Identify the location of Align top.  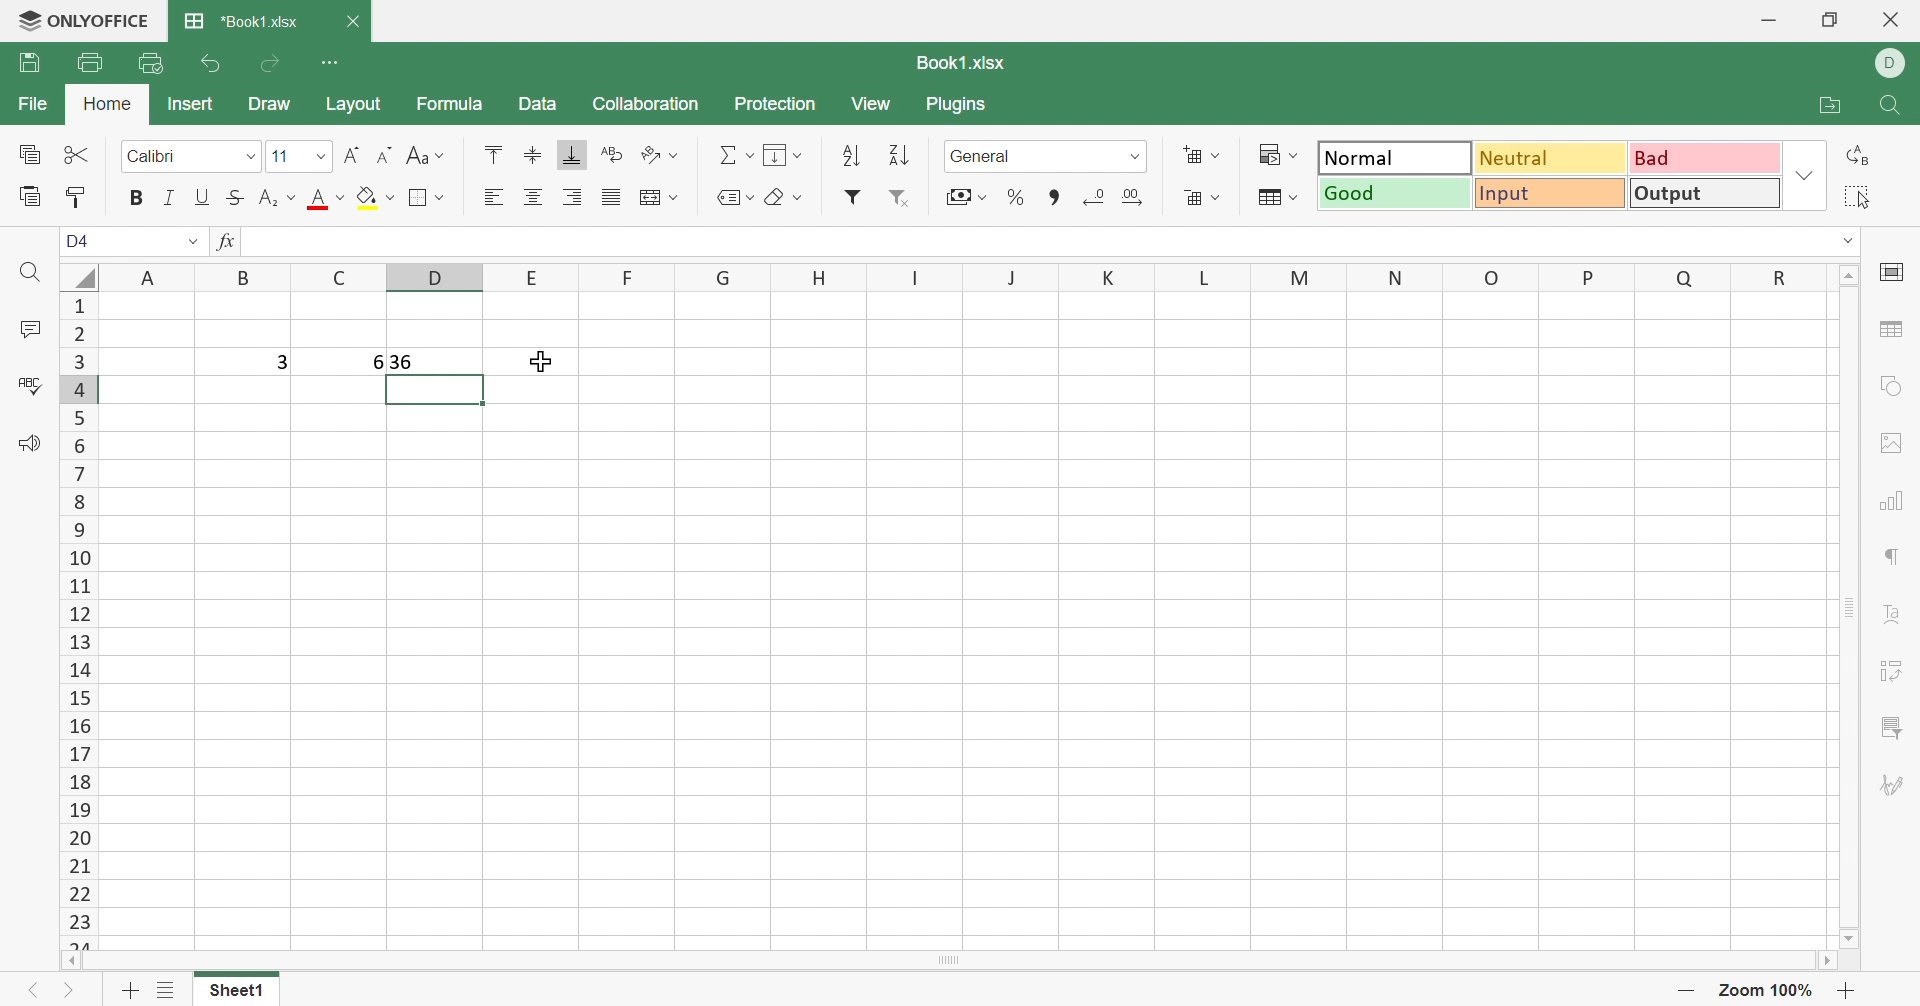
(492, 154).